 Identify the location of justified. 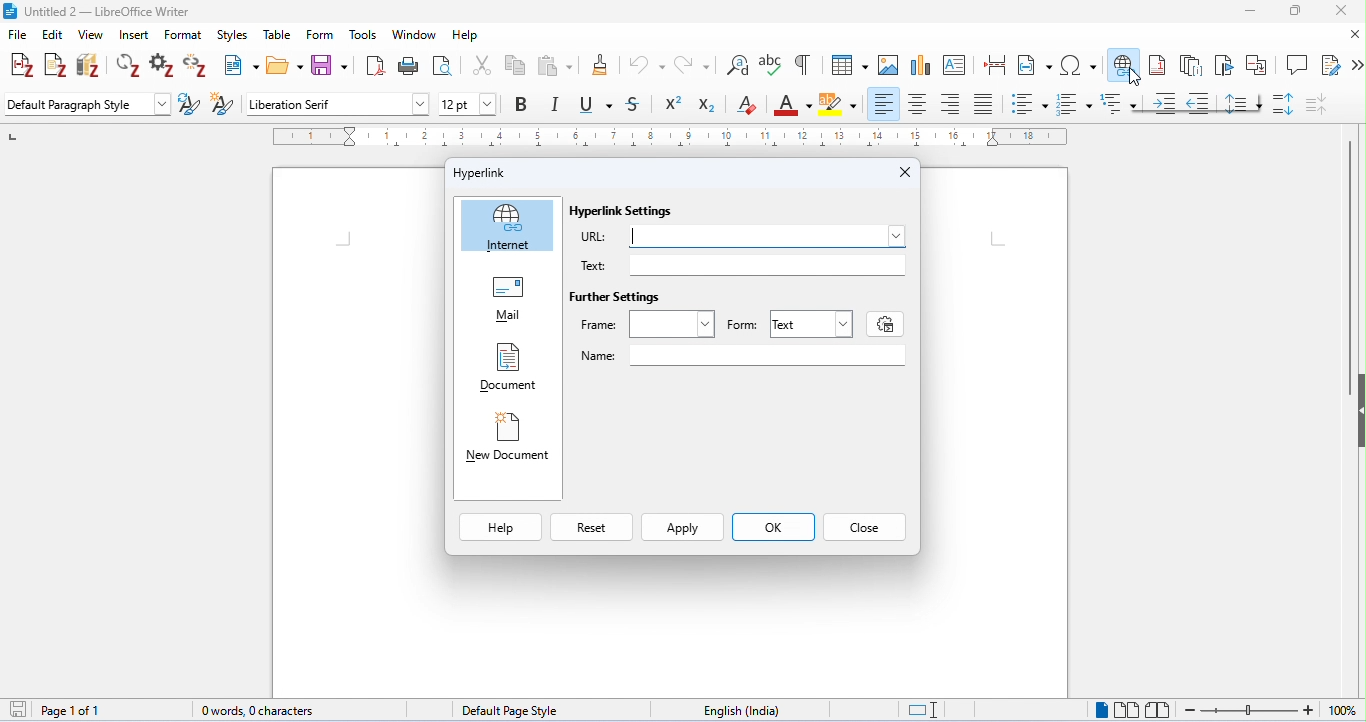
(987, 104).